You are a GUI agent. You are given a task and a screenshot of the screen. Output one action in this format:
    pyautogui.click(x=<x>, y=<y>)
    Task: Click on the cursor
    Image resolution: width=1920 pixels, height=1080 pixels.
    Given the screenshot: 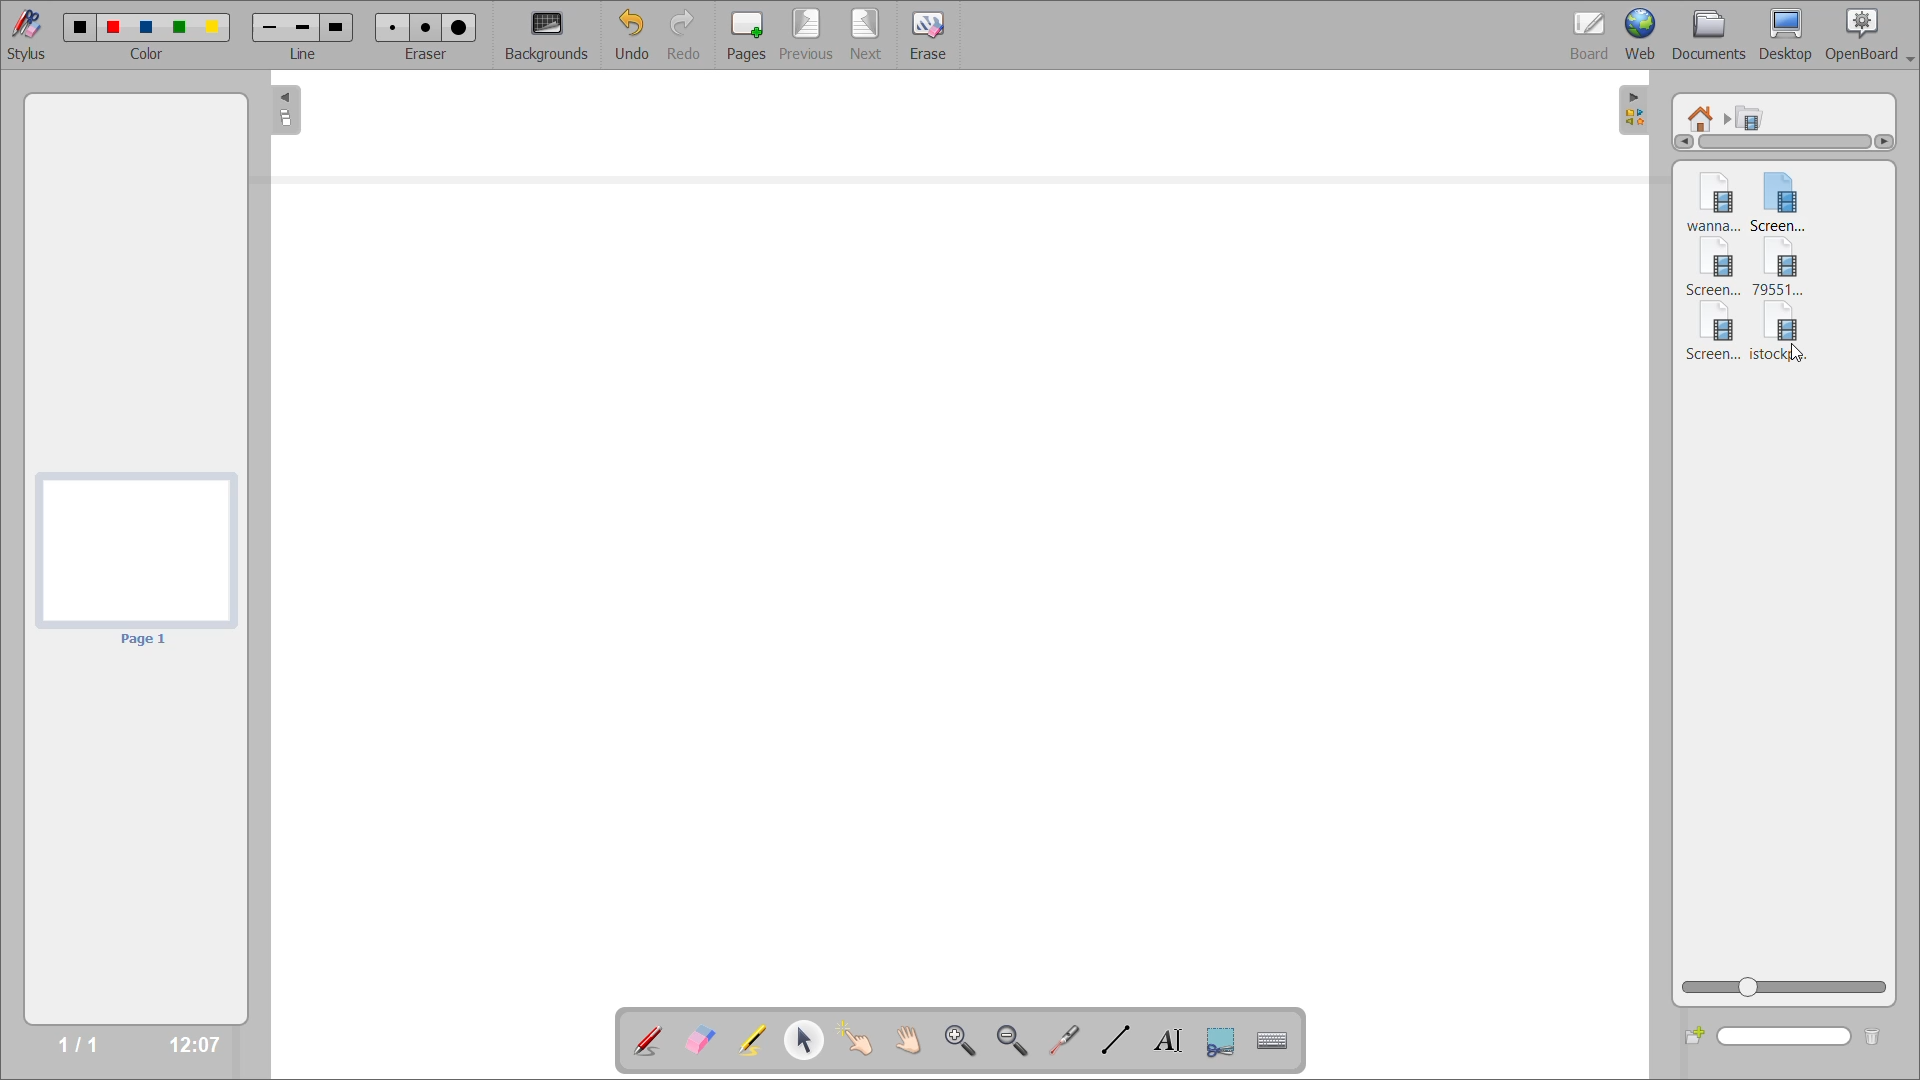 What is the action you would take?
    pyautogui.click(x=1797, y=353)
    